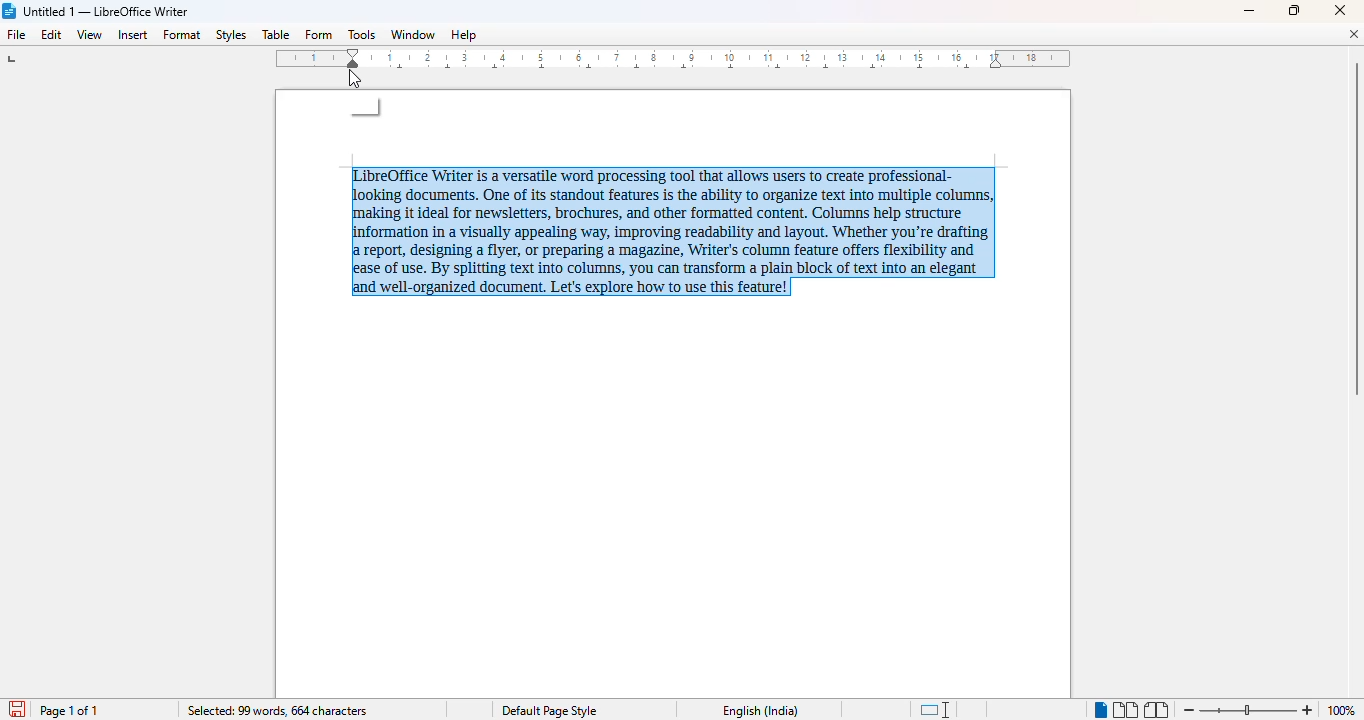 The height and width of the screenshot is (720, 1364). Describe the element at coordinates (90, 33) in the screenshot. I see `view` at that location.